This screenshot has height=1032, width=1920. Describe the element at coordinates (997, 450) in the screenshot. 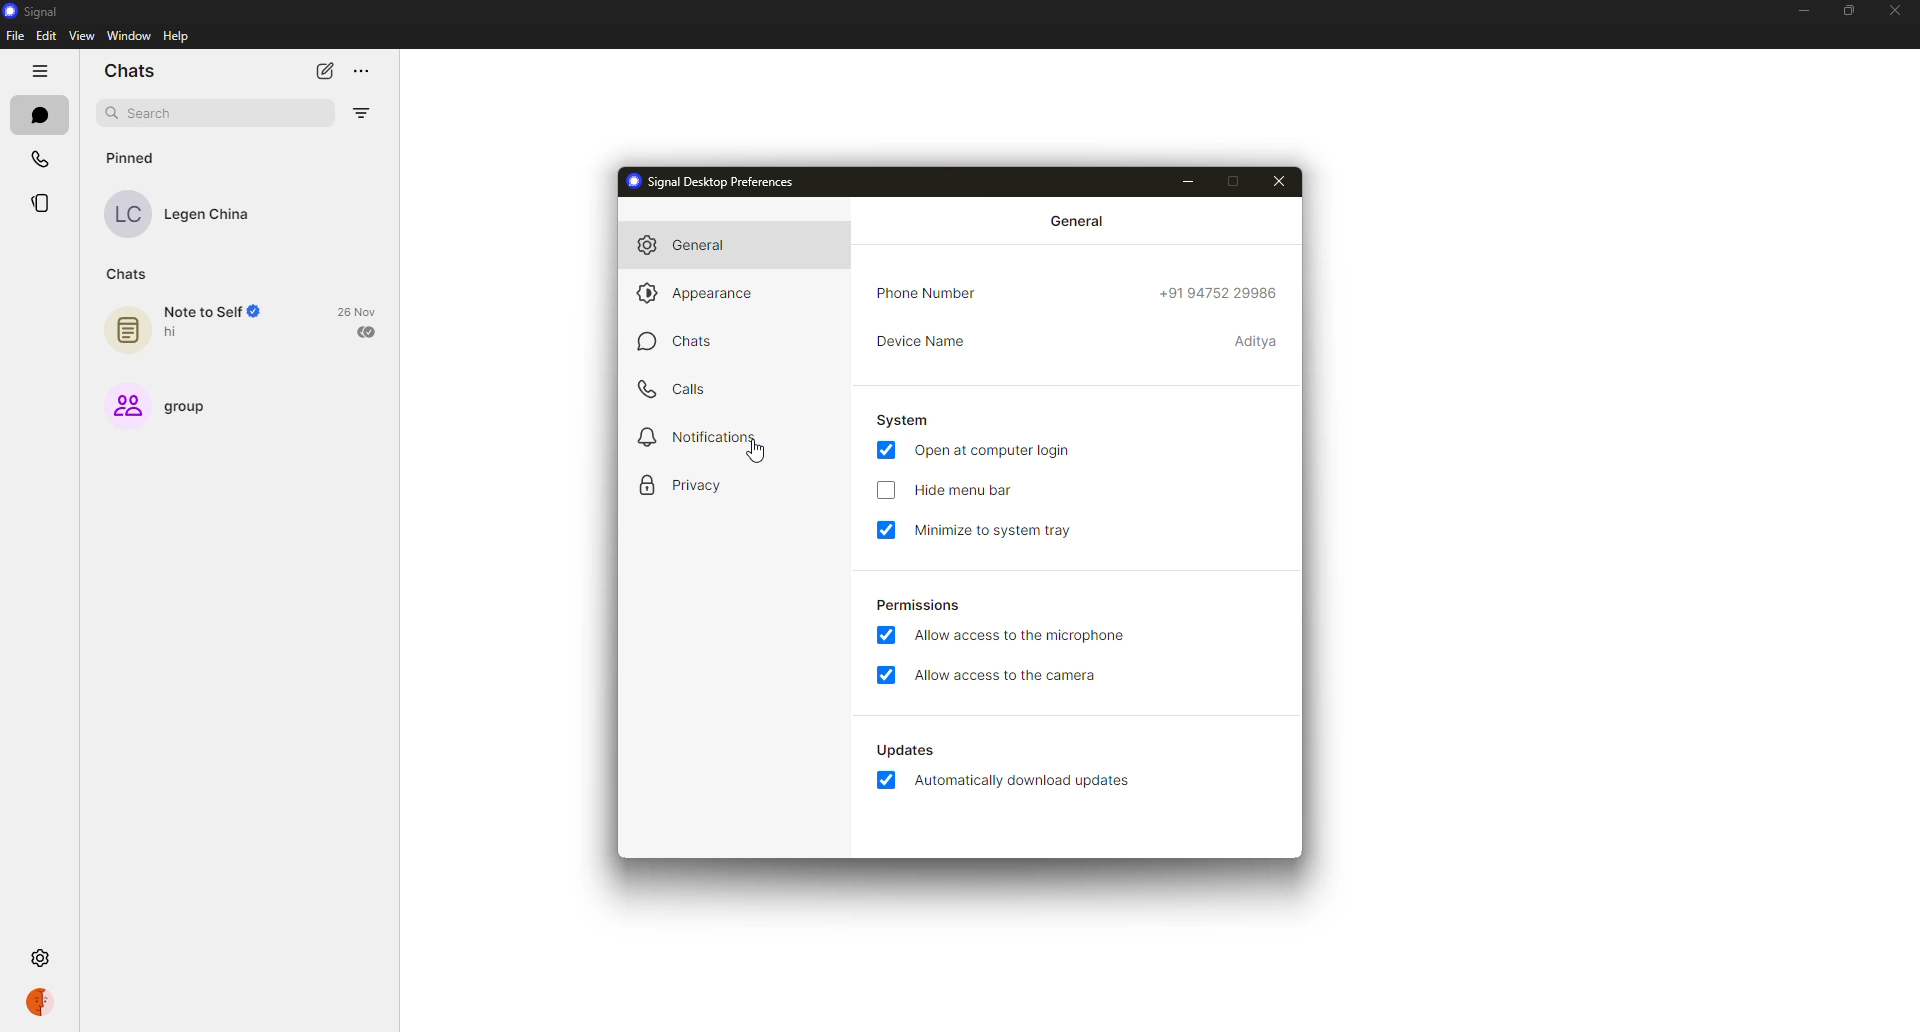

I see `open at login` at that location.